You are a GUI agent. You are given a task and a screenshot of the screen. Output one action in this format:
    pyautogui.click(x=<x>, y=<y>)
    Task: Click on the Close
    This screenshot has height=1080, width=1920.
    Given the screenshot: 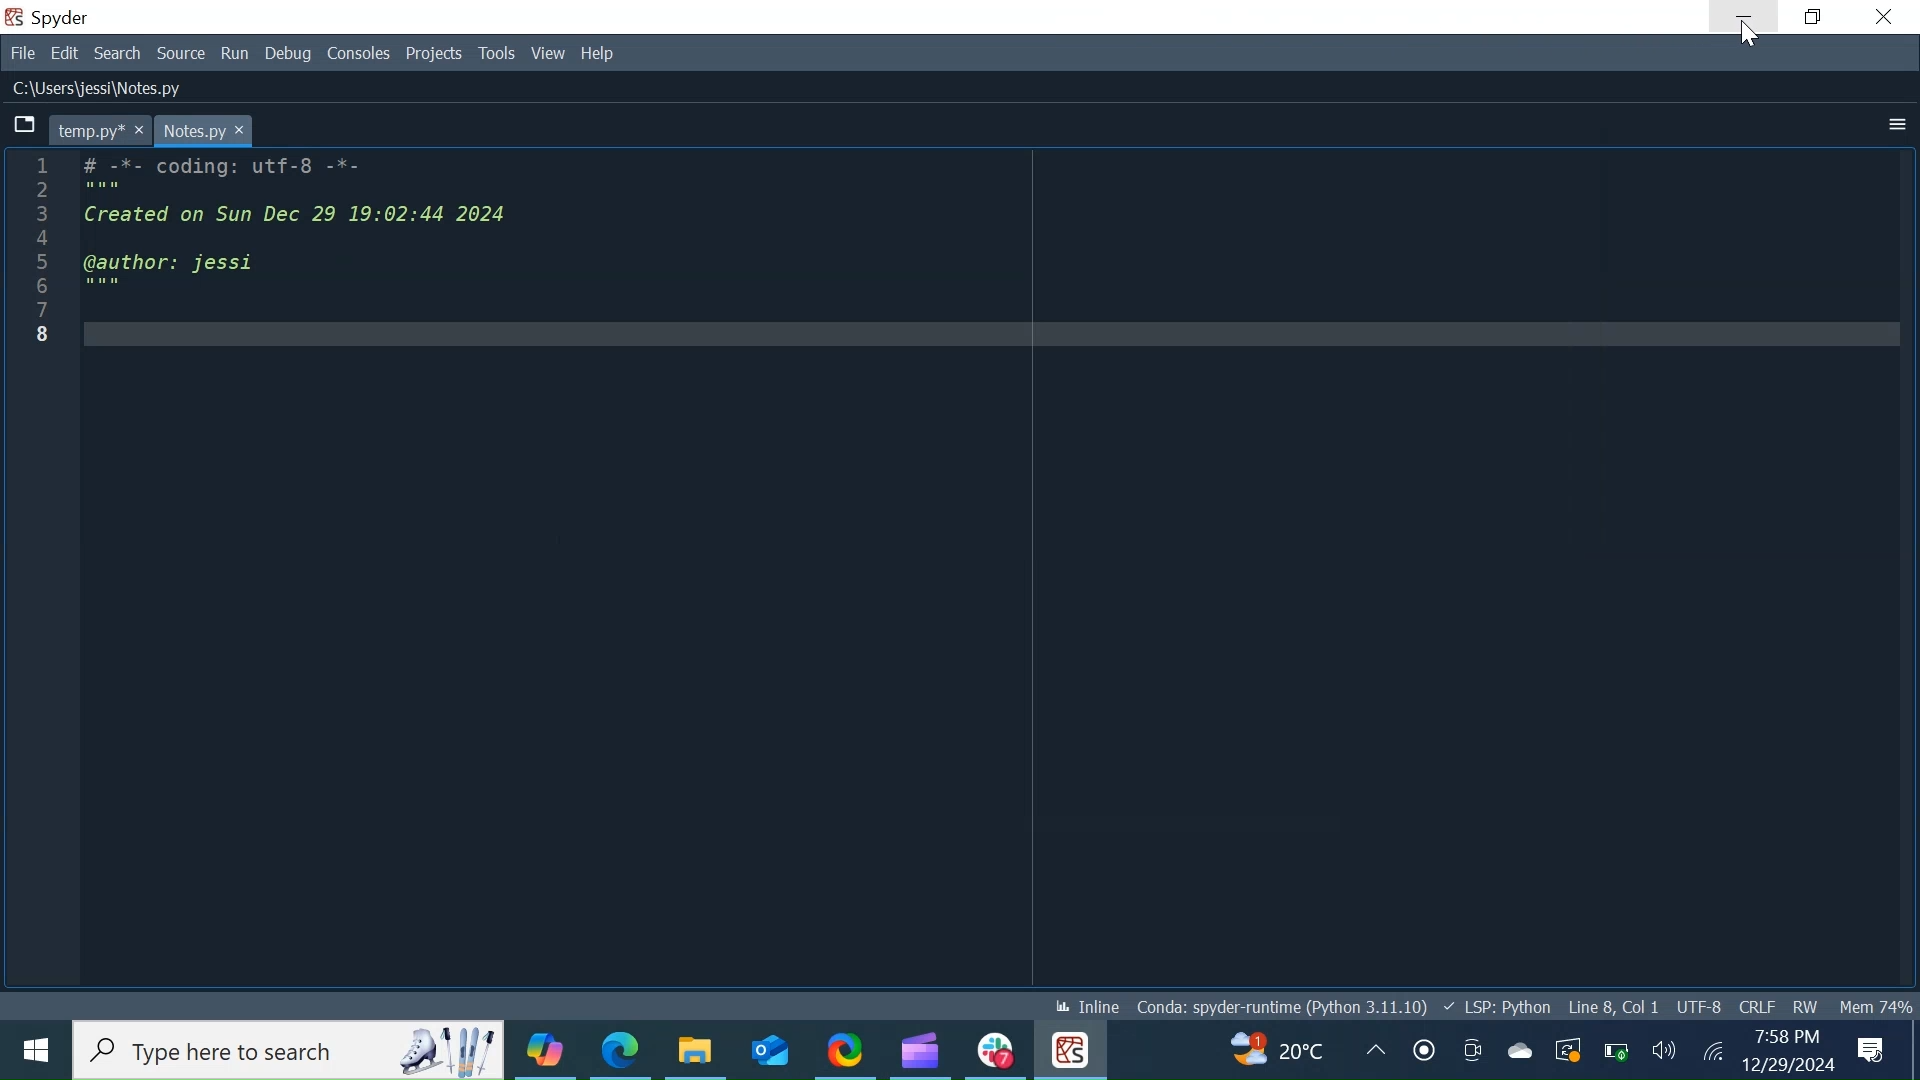 What is the action you would take?
    pyautogui.click(x=1881, y=15)
    